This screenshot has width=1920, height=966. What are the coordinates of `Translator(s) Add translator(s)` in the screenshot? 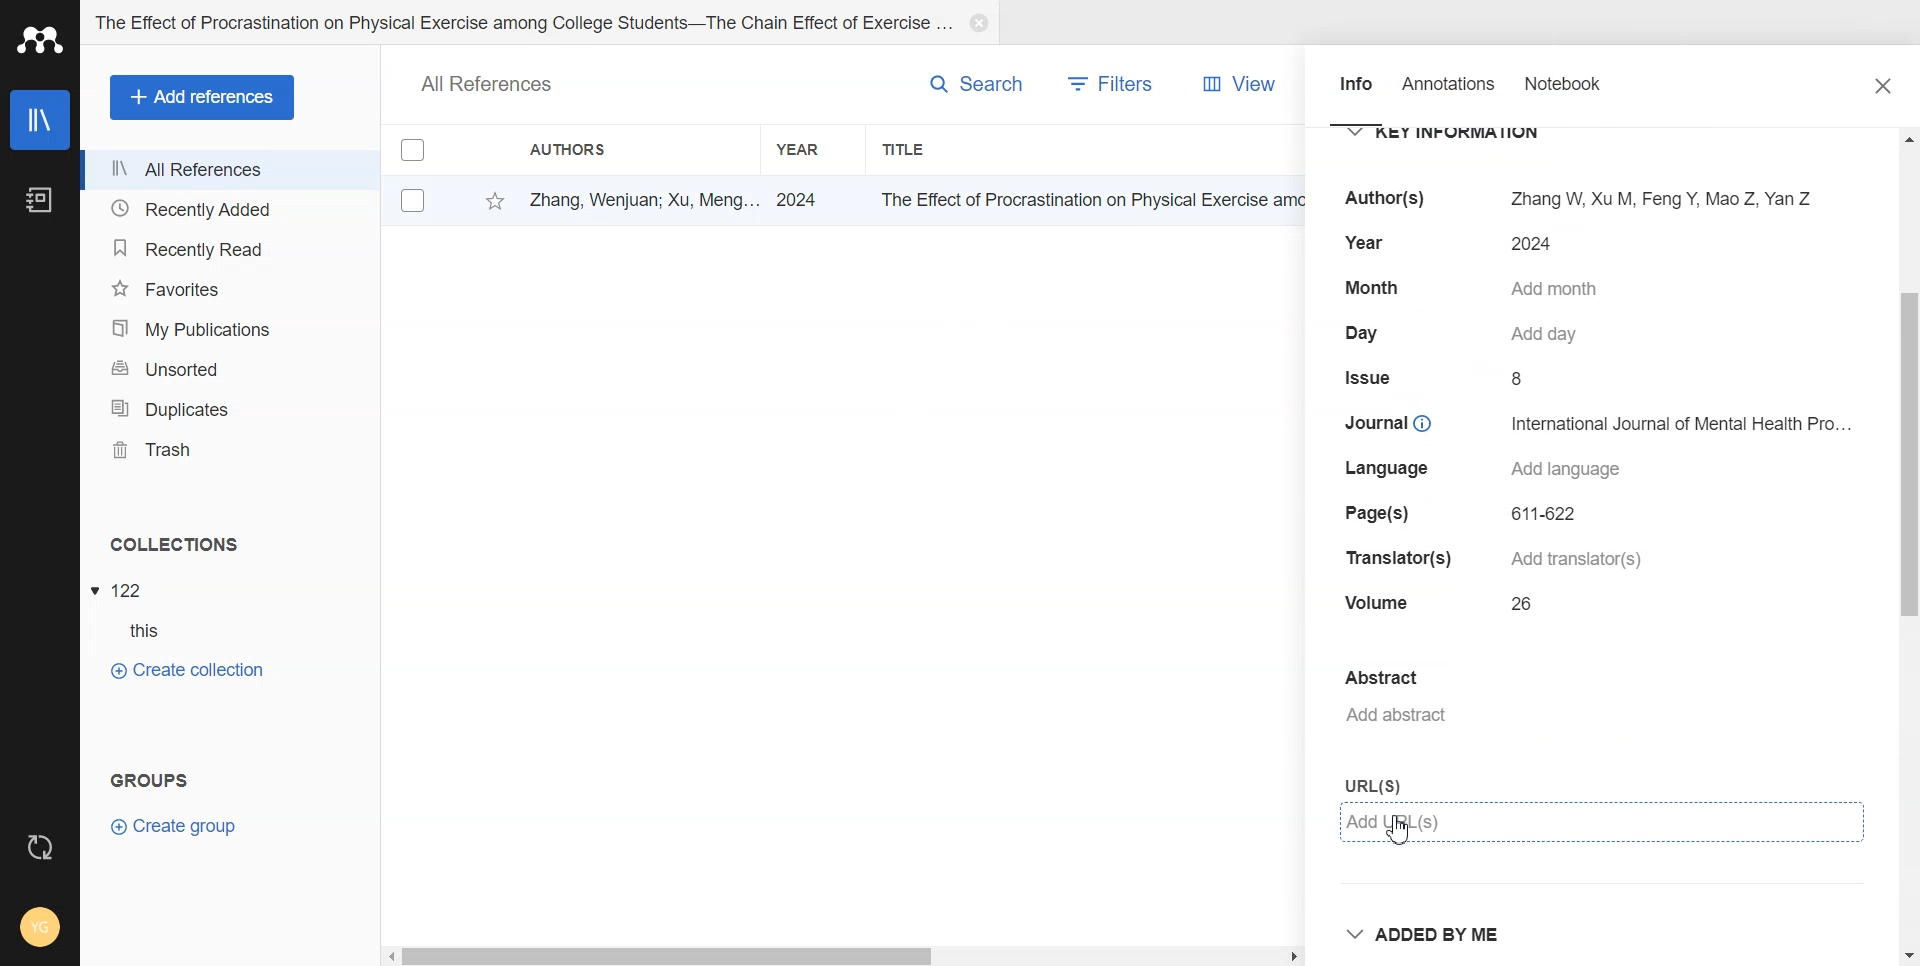 It's located at (1495, 559).